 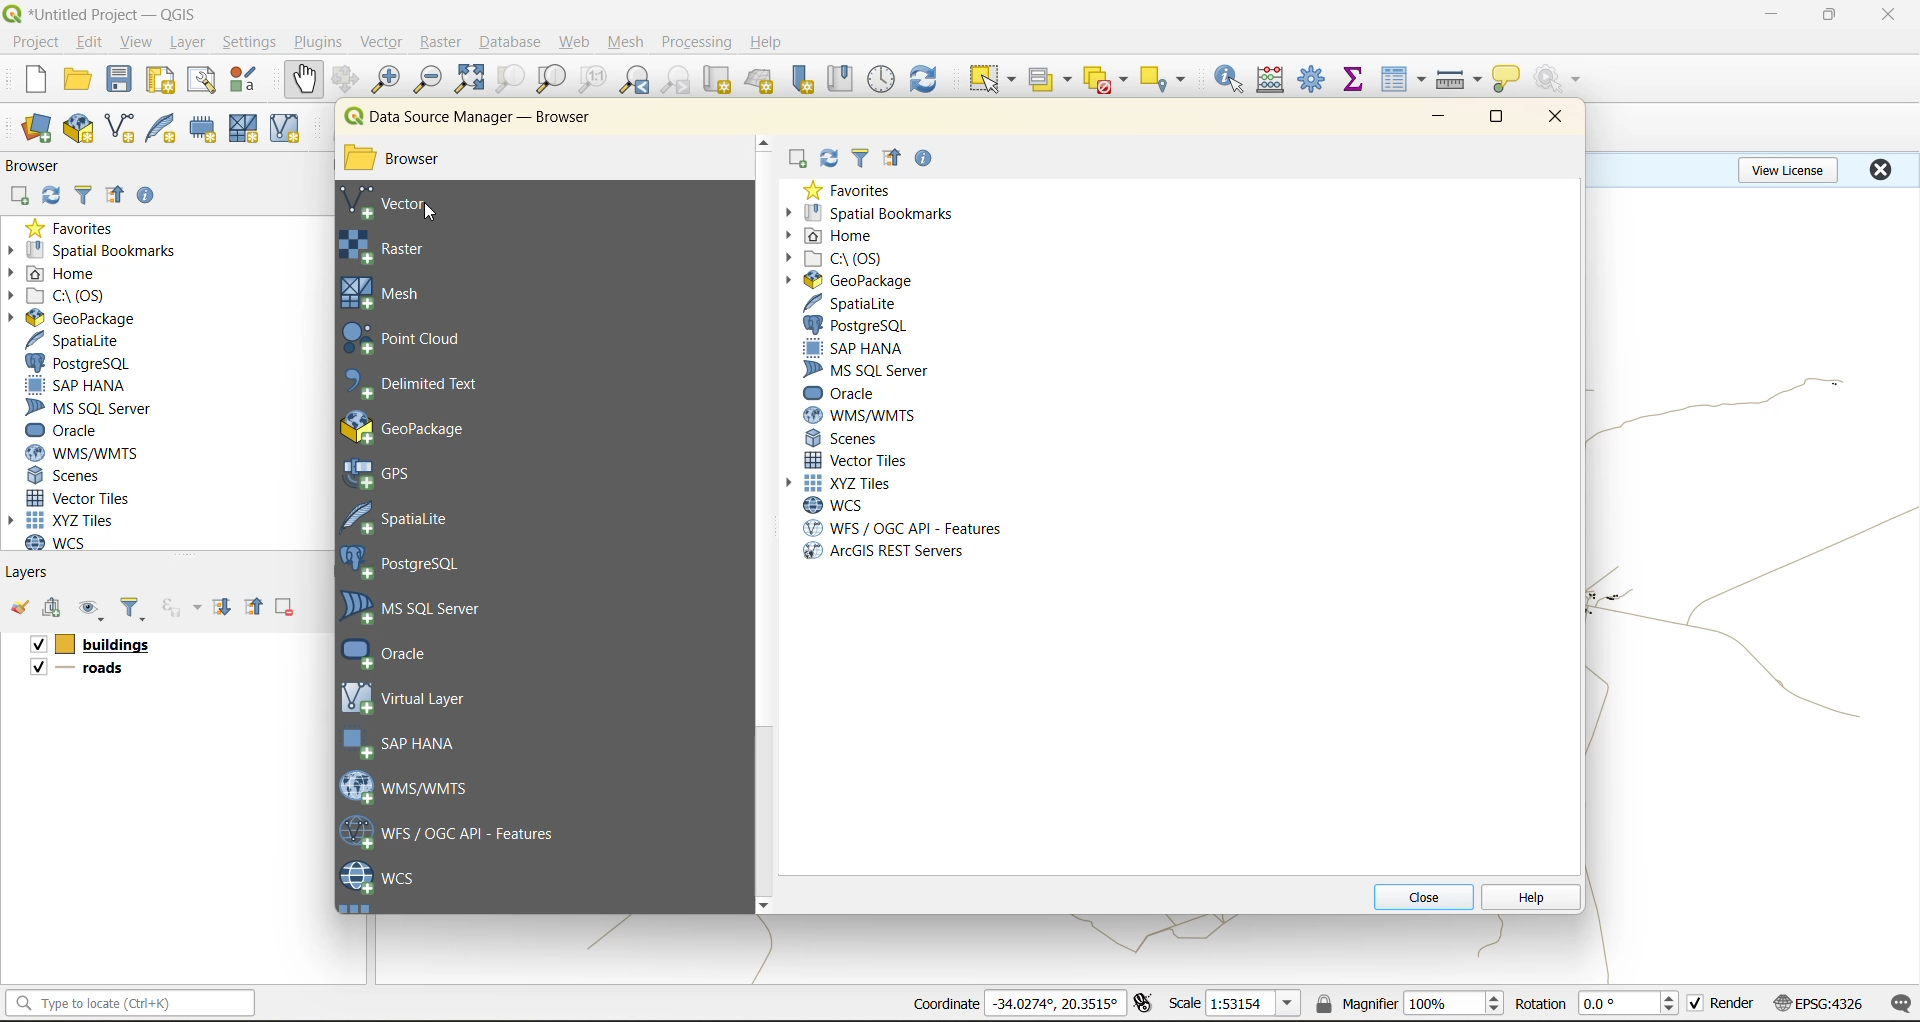 I want to click on refresh, so click(x=47, y=198).